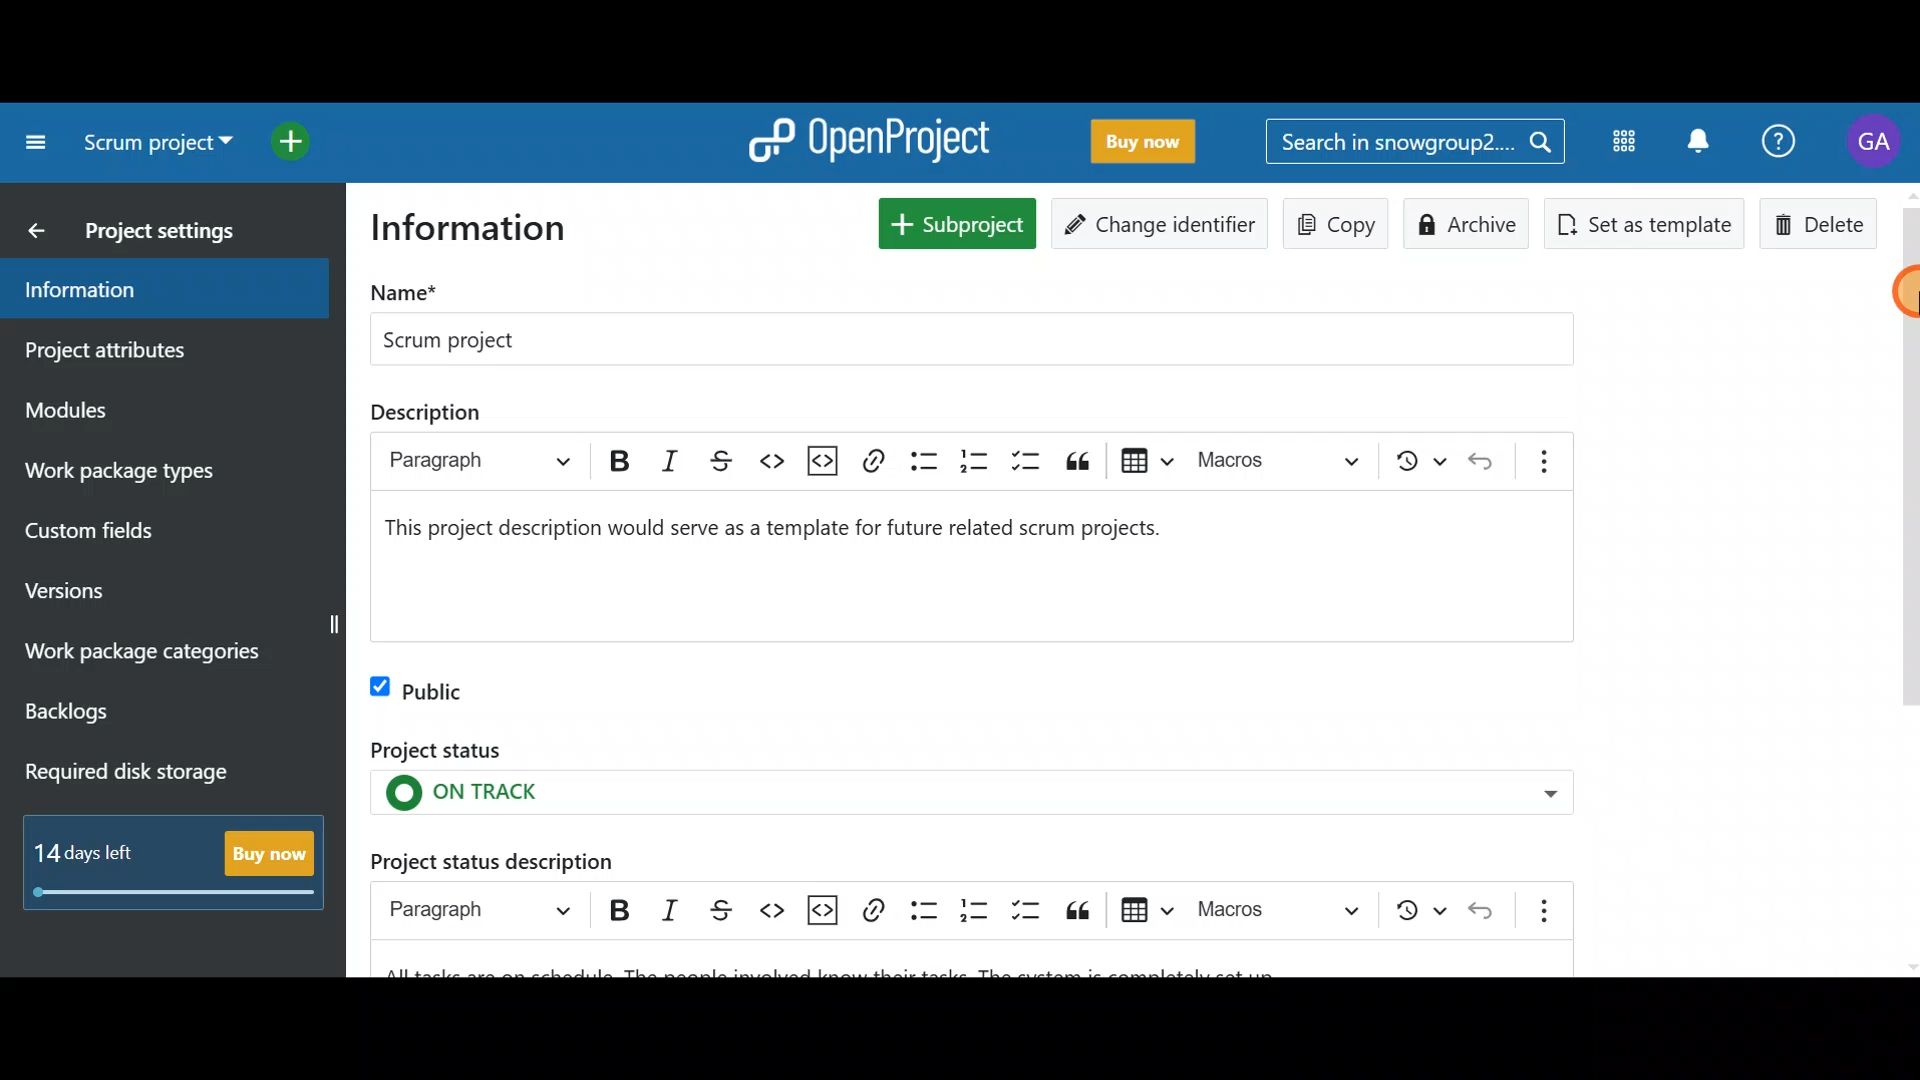 Image resolution: width=1920 pixels, height=1080 pixels. What do you see at coordinates (1480, 460) in the screenshot?
I see `undo` at bounding box center [1480, 460].